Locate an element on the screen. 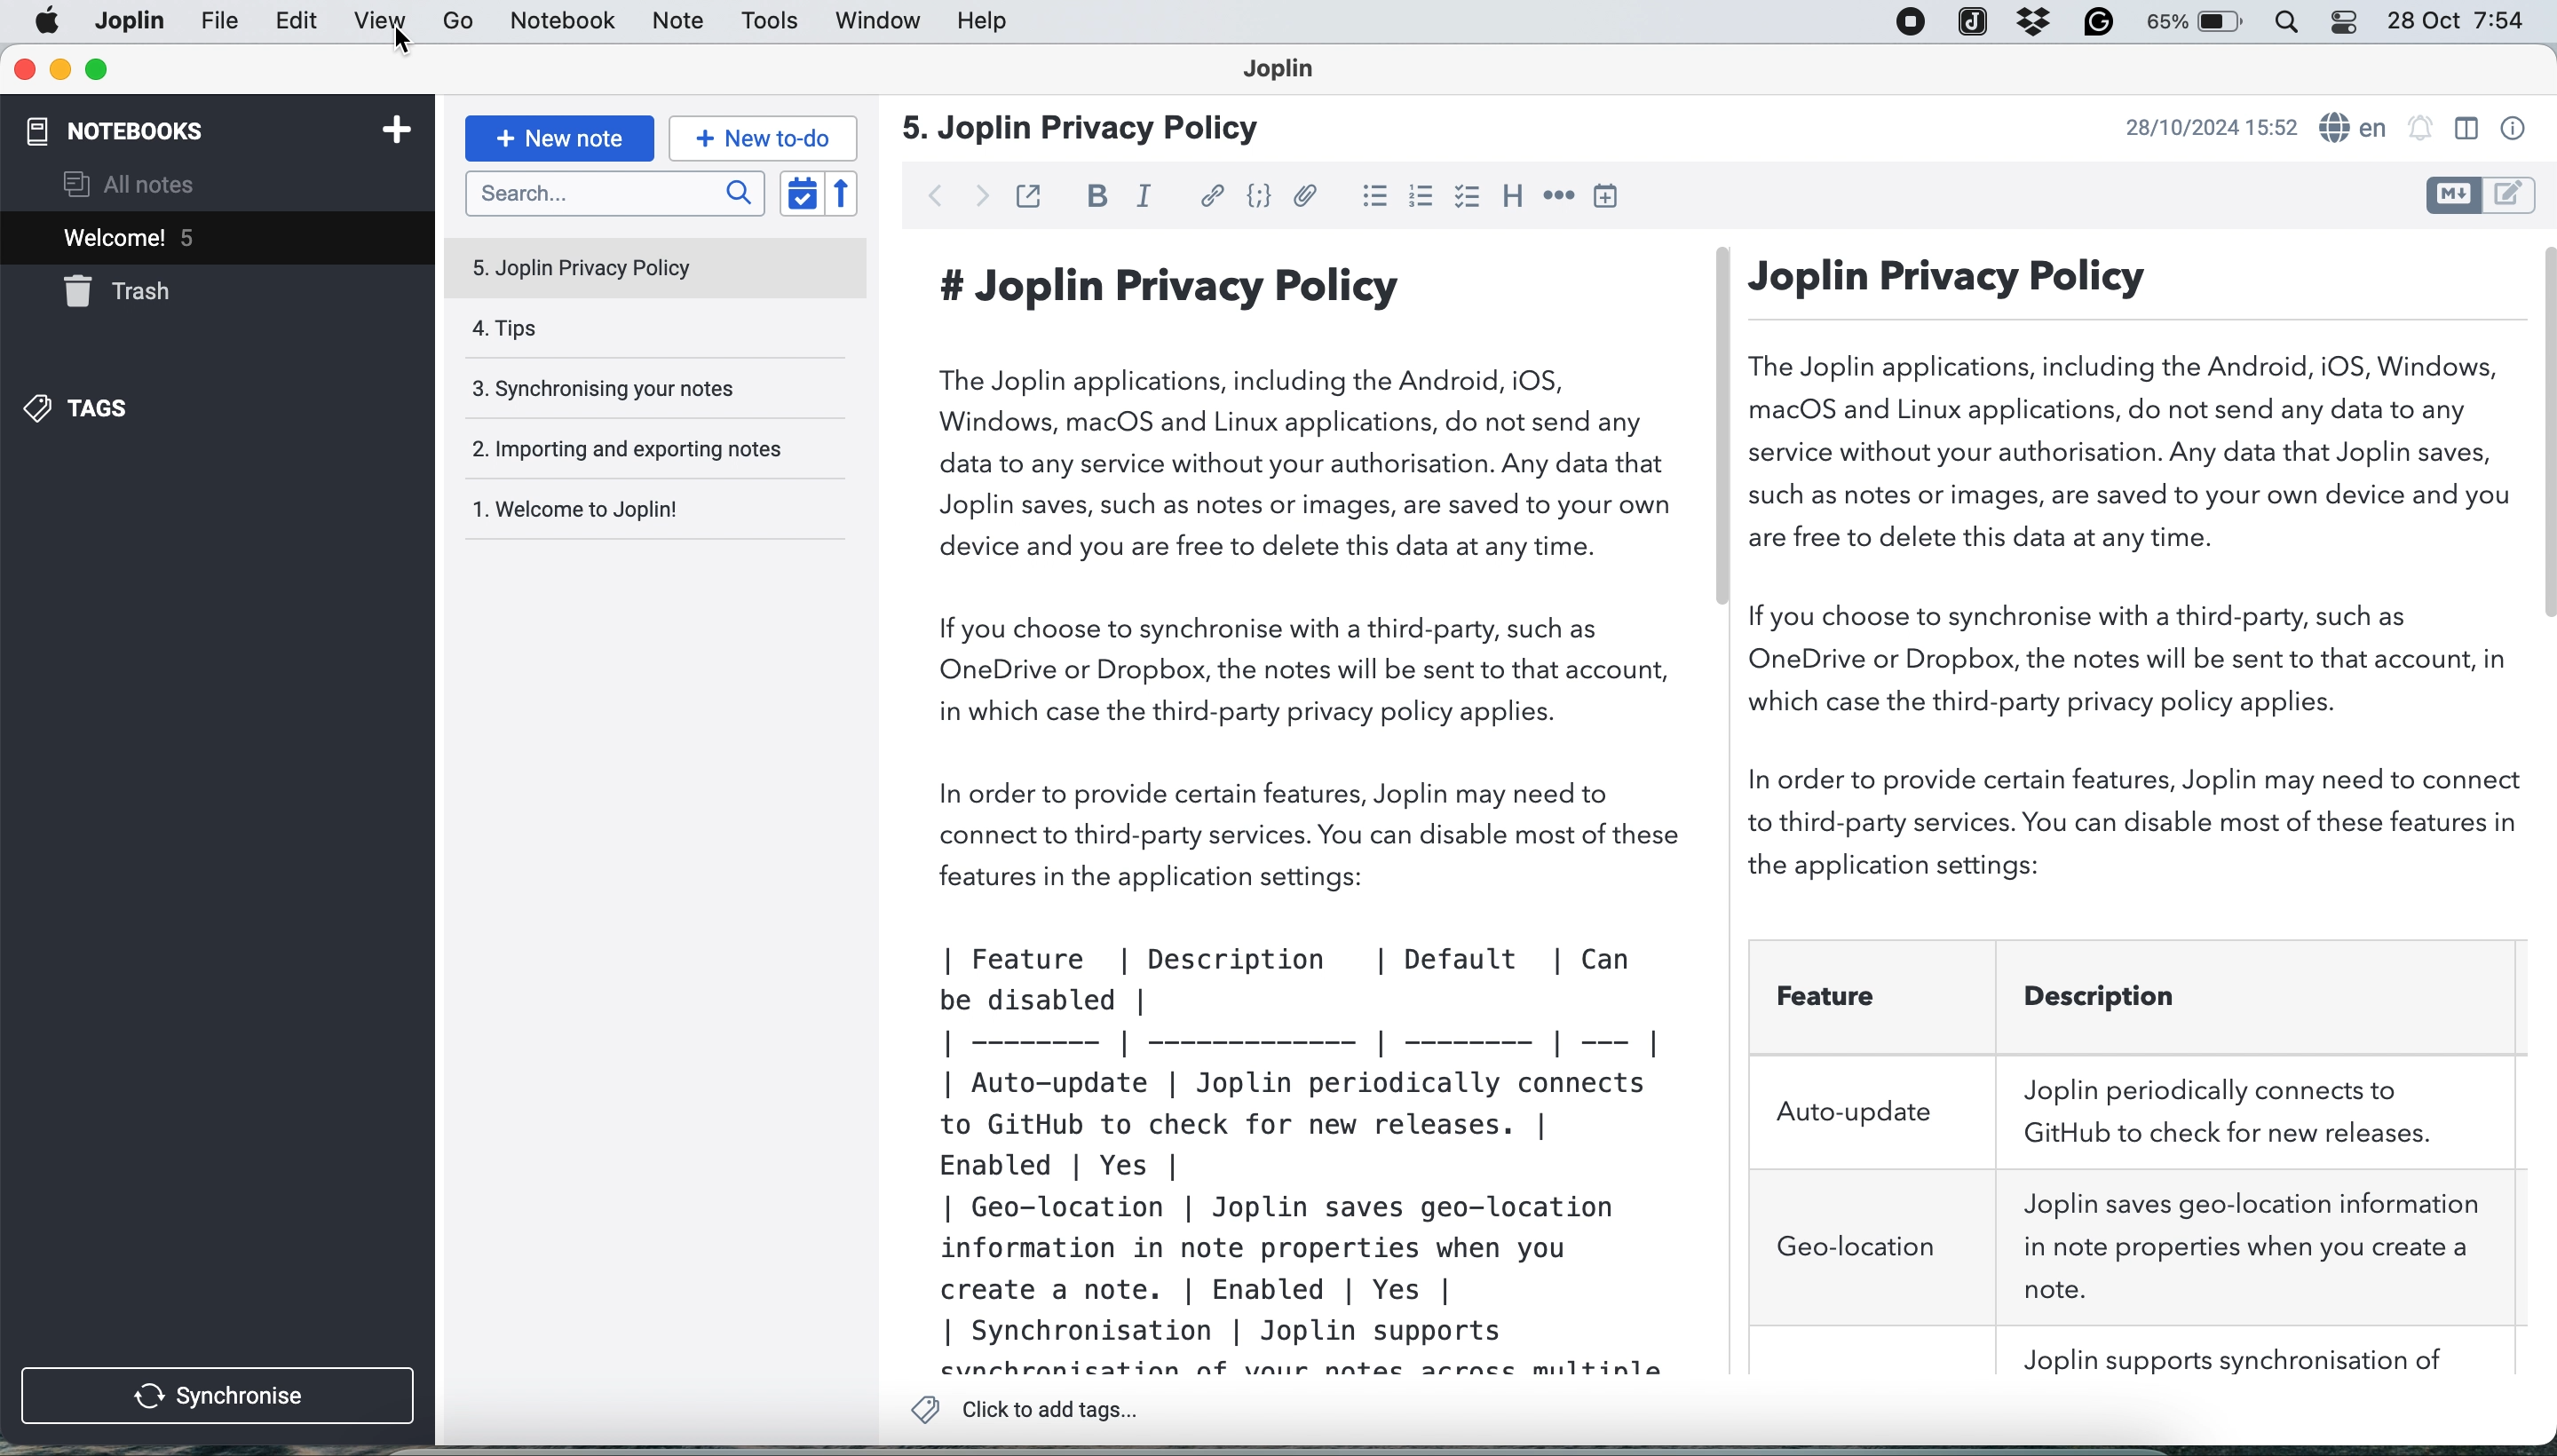 The height and width of the screenshot is (1456, 2557). toggle editor layout is located at coordinates (2465, 128).